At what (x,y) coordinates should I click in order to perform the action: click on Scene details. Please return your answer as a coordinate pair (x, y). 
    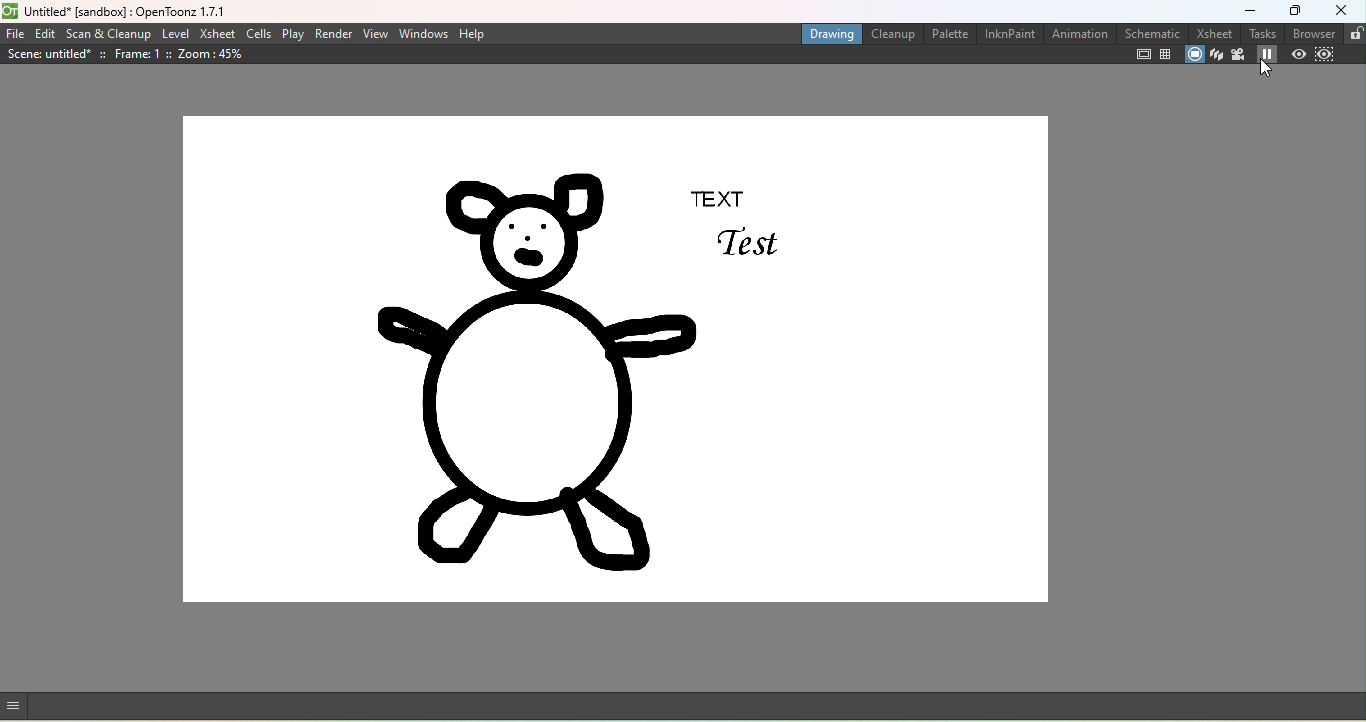
    Looking at the image, I should click on (135, 56).